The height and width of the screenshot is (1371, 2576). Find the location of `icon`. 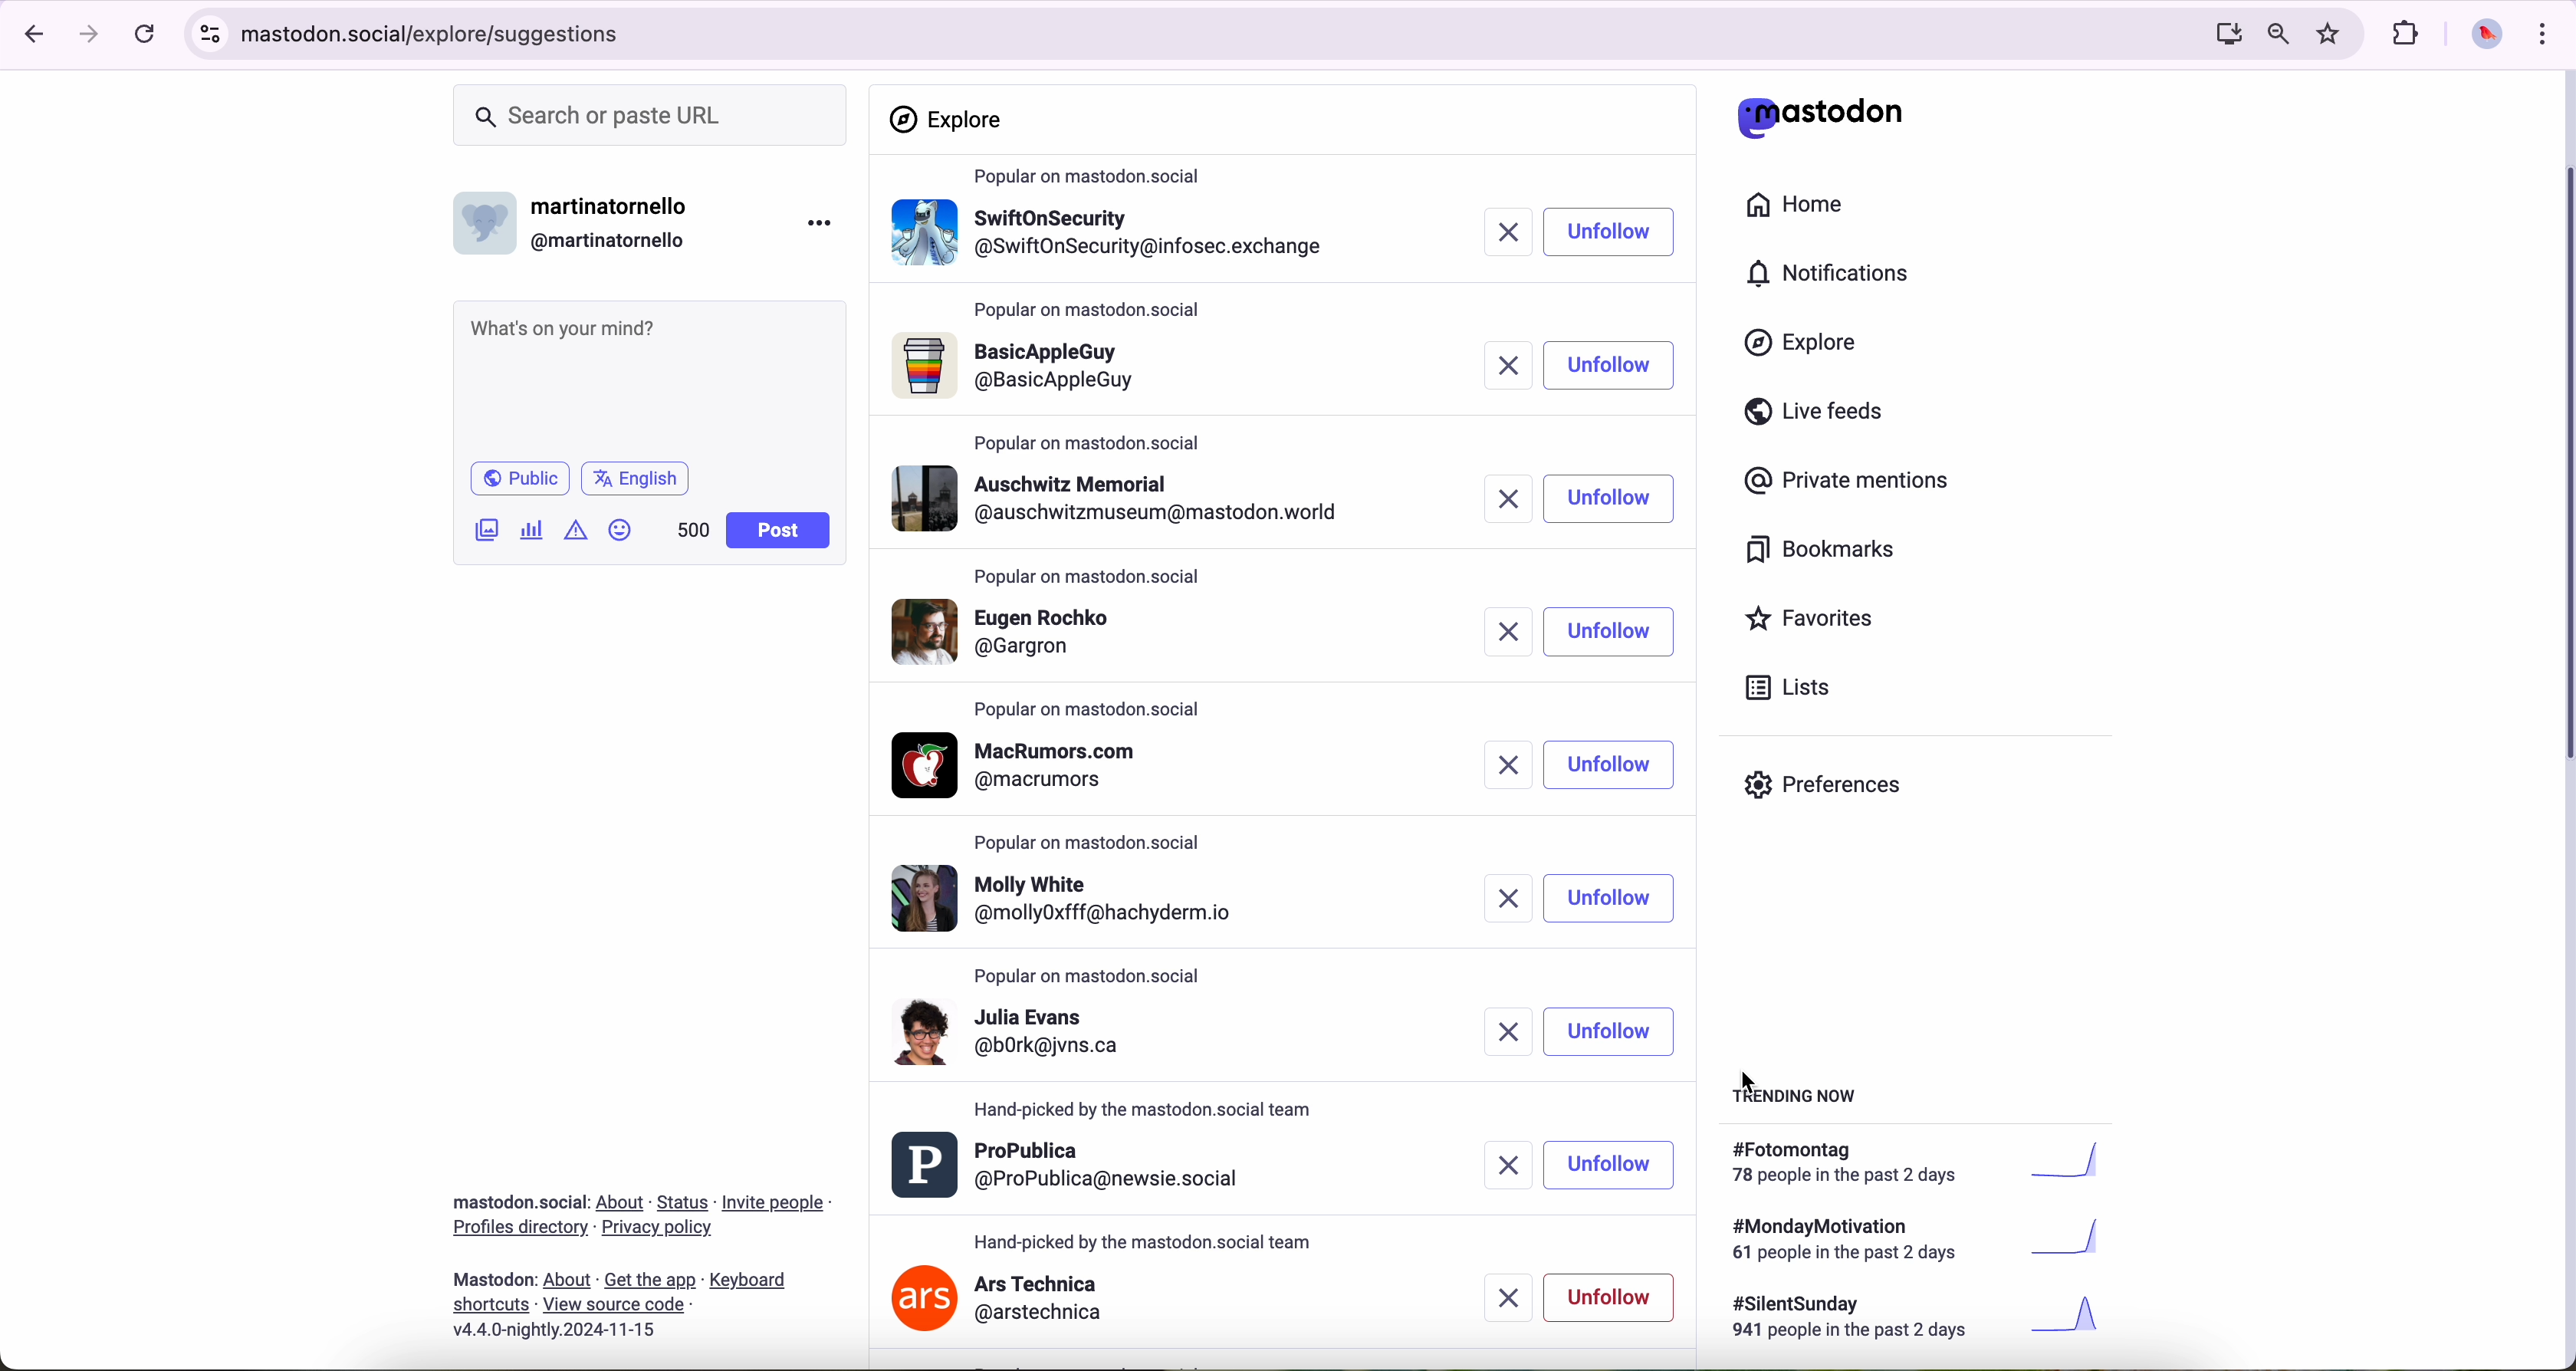

icon is located at coordinates (578, 529).